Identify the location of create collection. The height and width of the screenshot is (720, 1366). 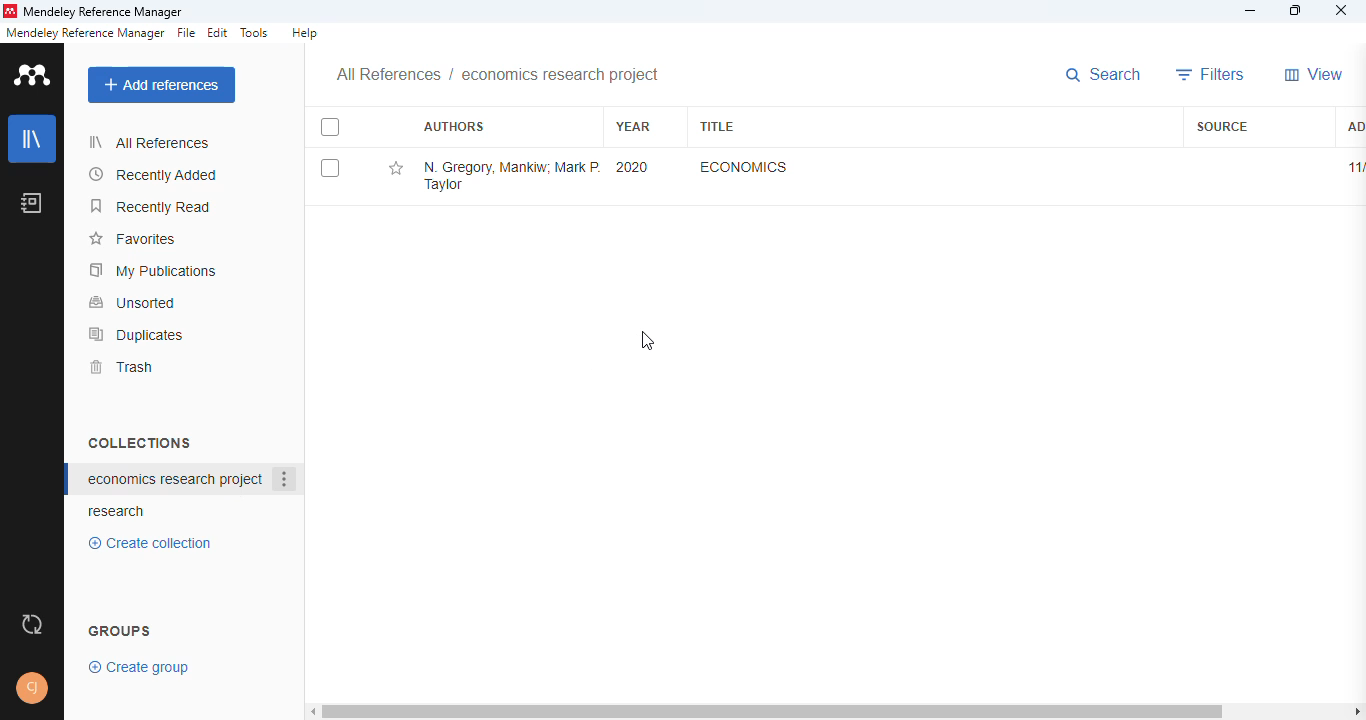
(155, 543).